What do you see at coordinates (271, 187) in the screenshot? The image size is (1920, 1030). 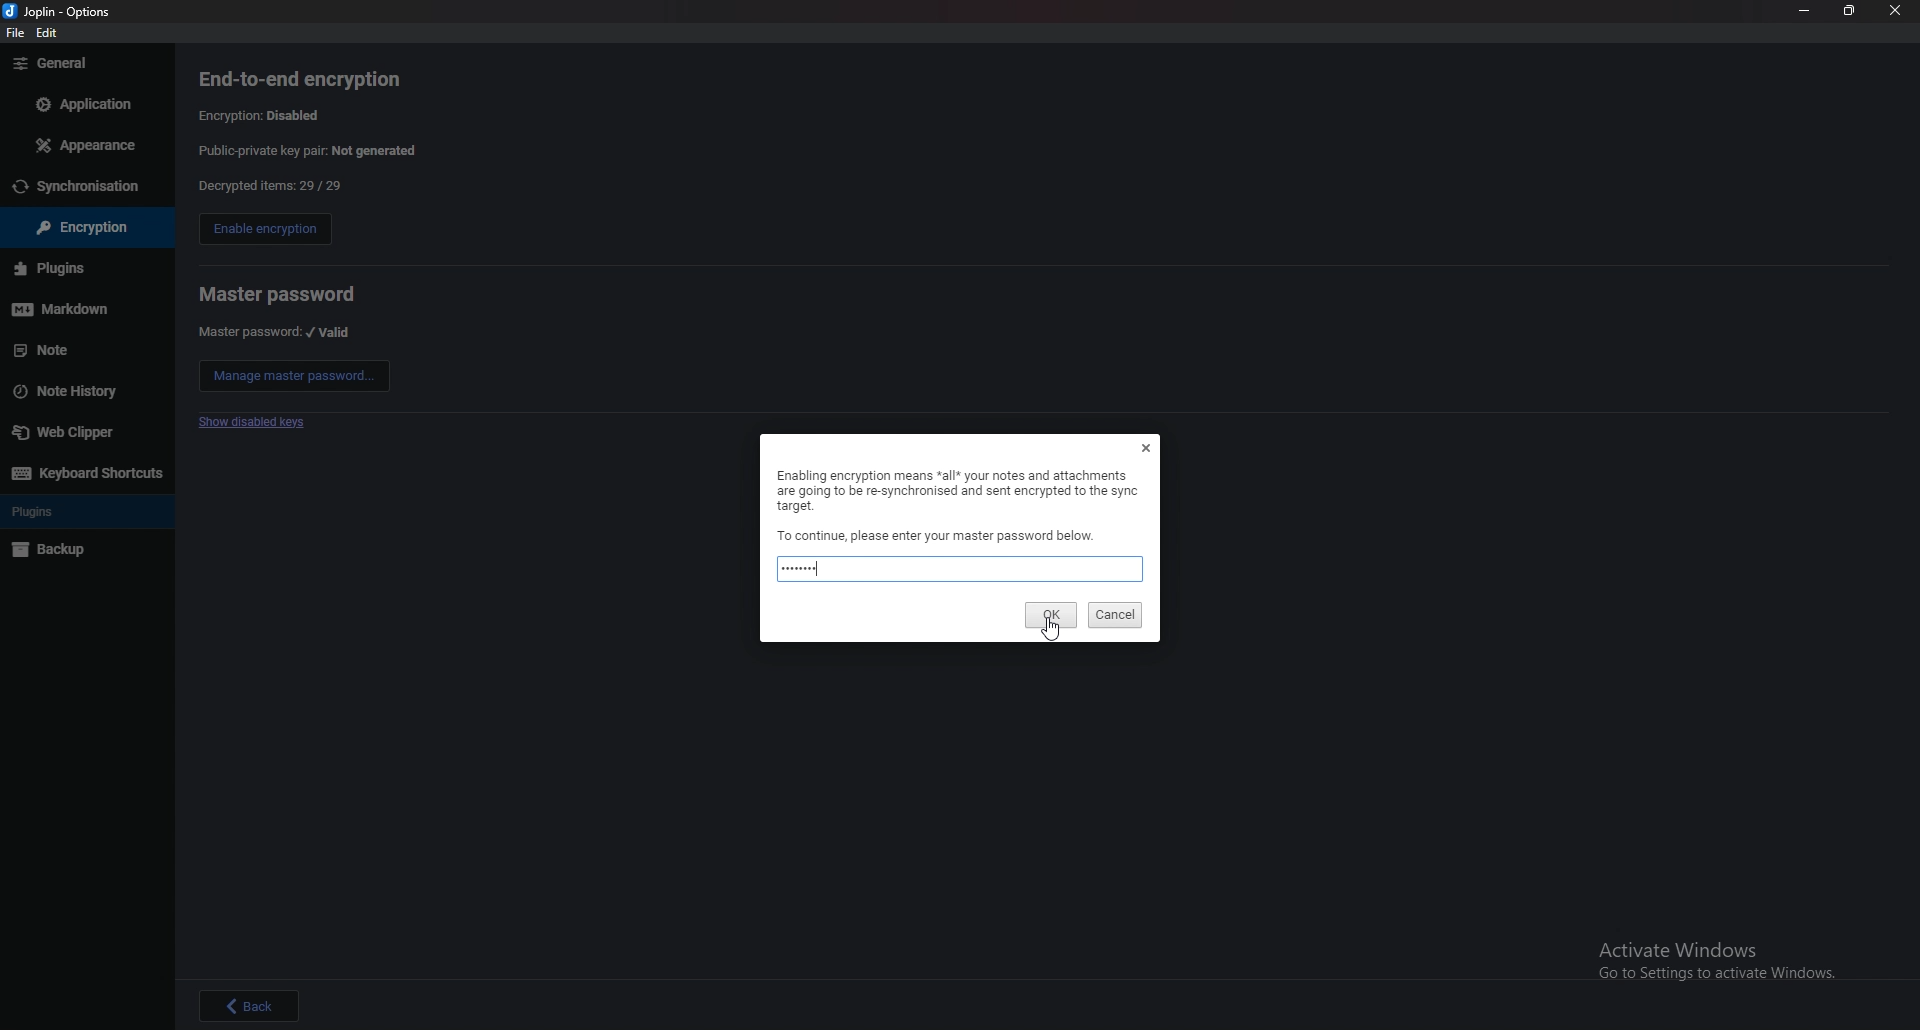 I see `decrypted items 29/29` at bounding box center [271, 187].